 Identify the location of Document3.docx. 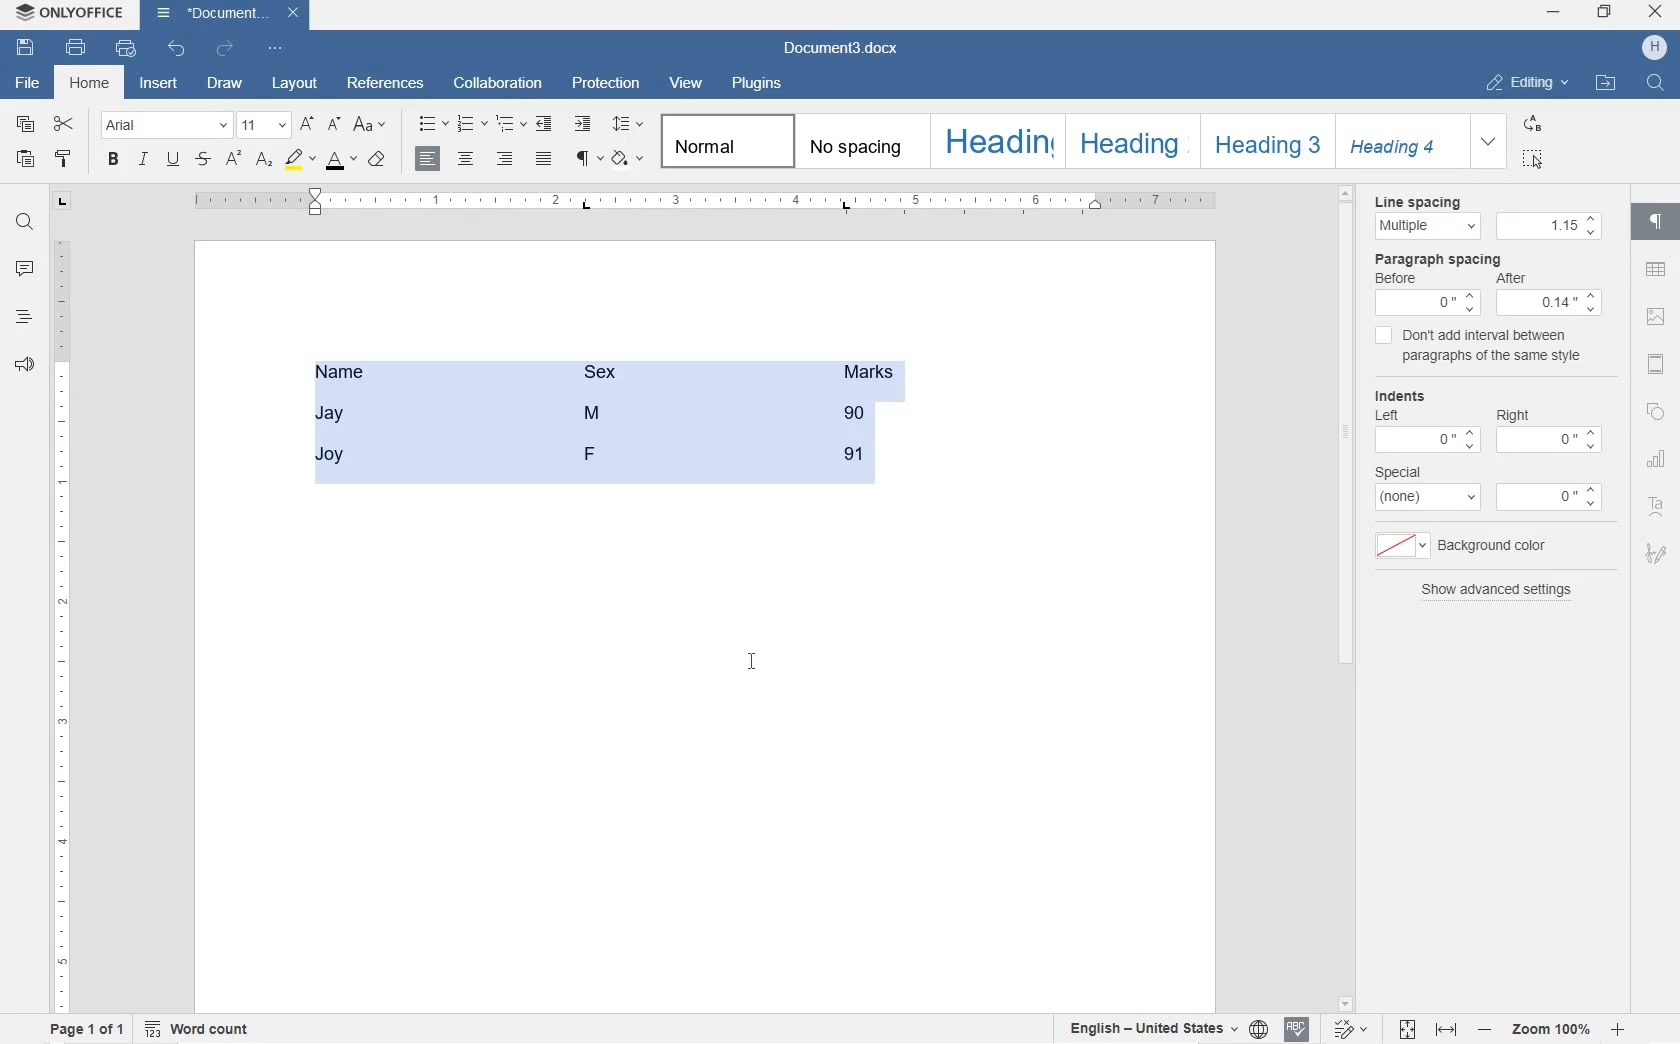
(848, 47).